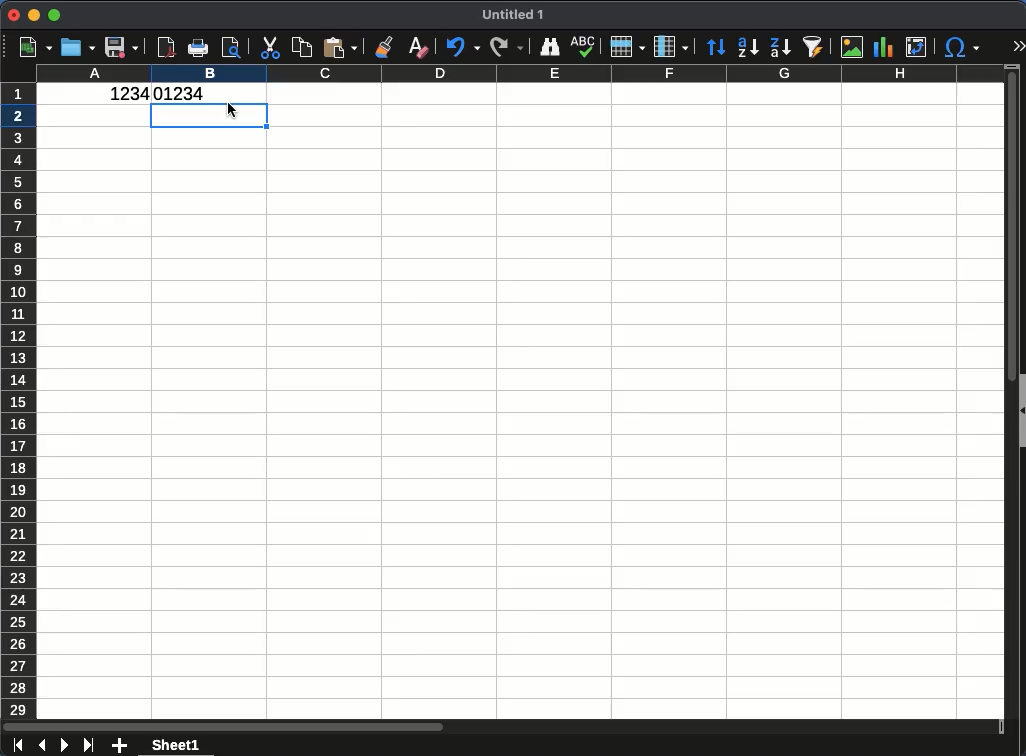 The width and height of the screenshot is (1026, 756). Describe the element at coordinates (1009, 391) in the screenshot. I see `scroll` at that location.